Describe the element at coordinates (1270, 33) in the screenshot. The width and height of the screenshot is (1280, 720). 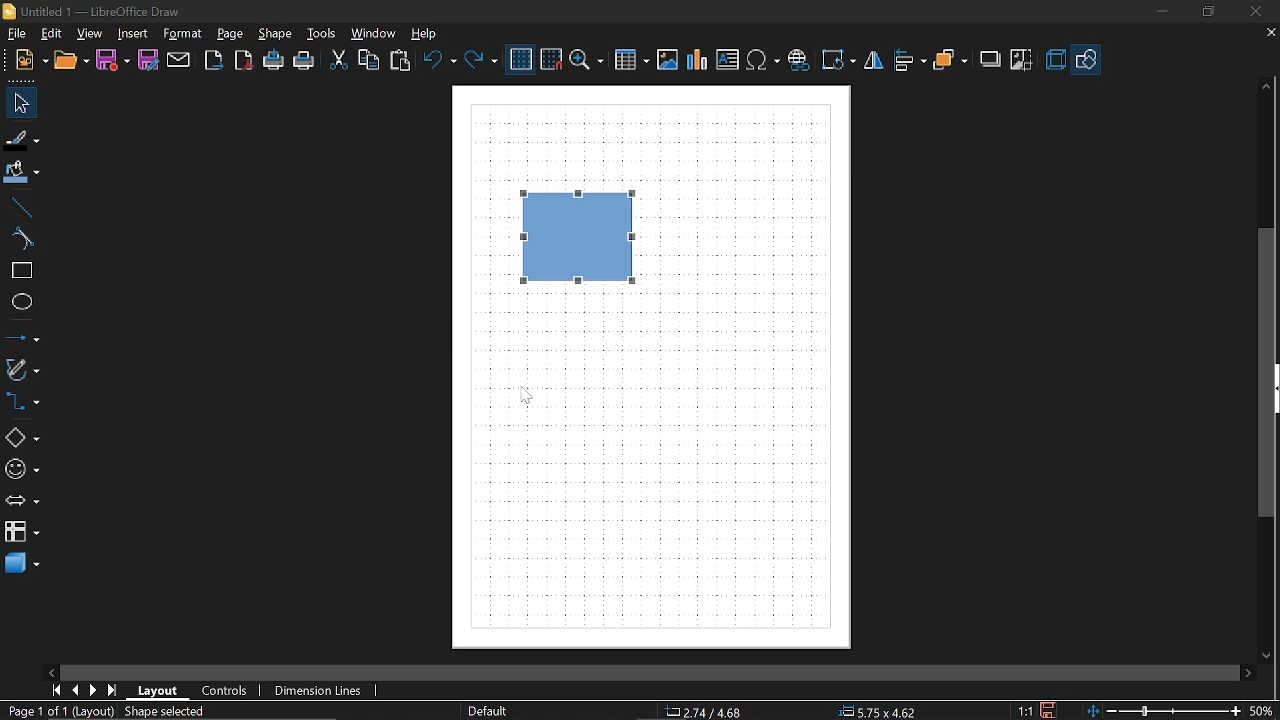
I see `CLose tab` at that location.